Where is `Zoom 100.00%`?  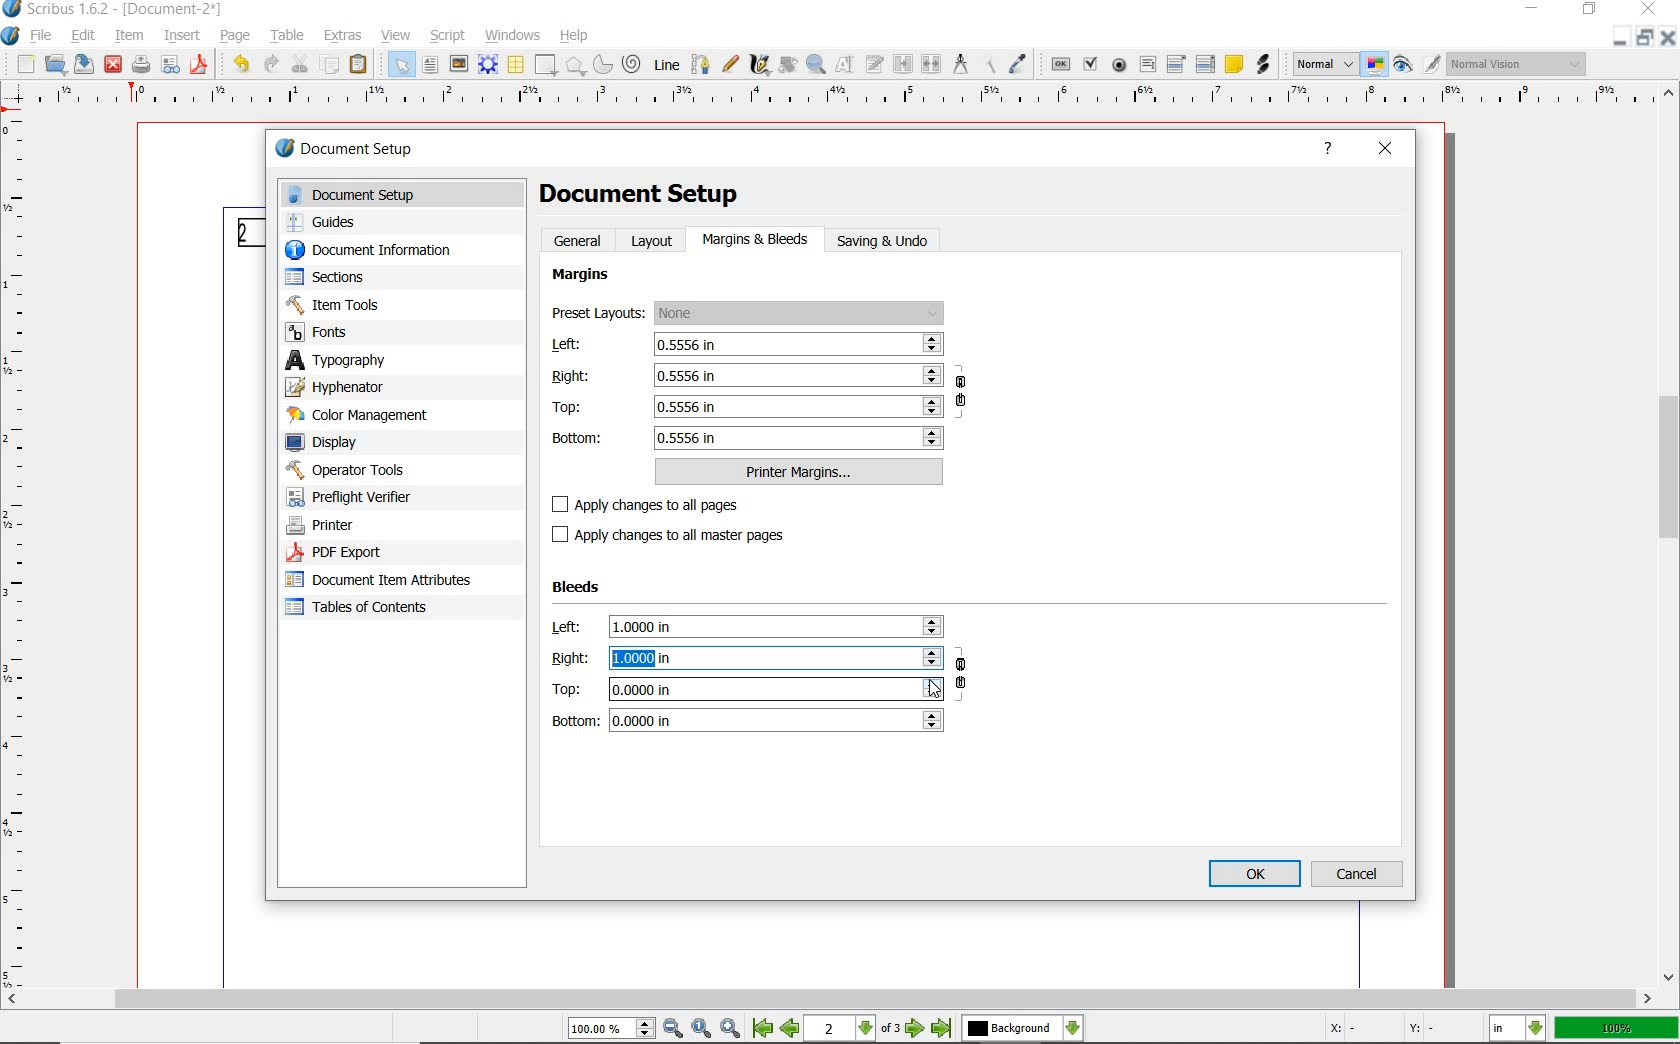
Zoom 100.00% is located at coordinates (609, 1031).